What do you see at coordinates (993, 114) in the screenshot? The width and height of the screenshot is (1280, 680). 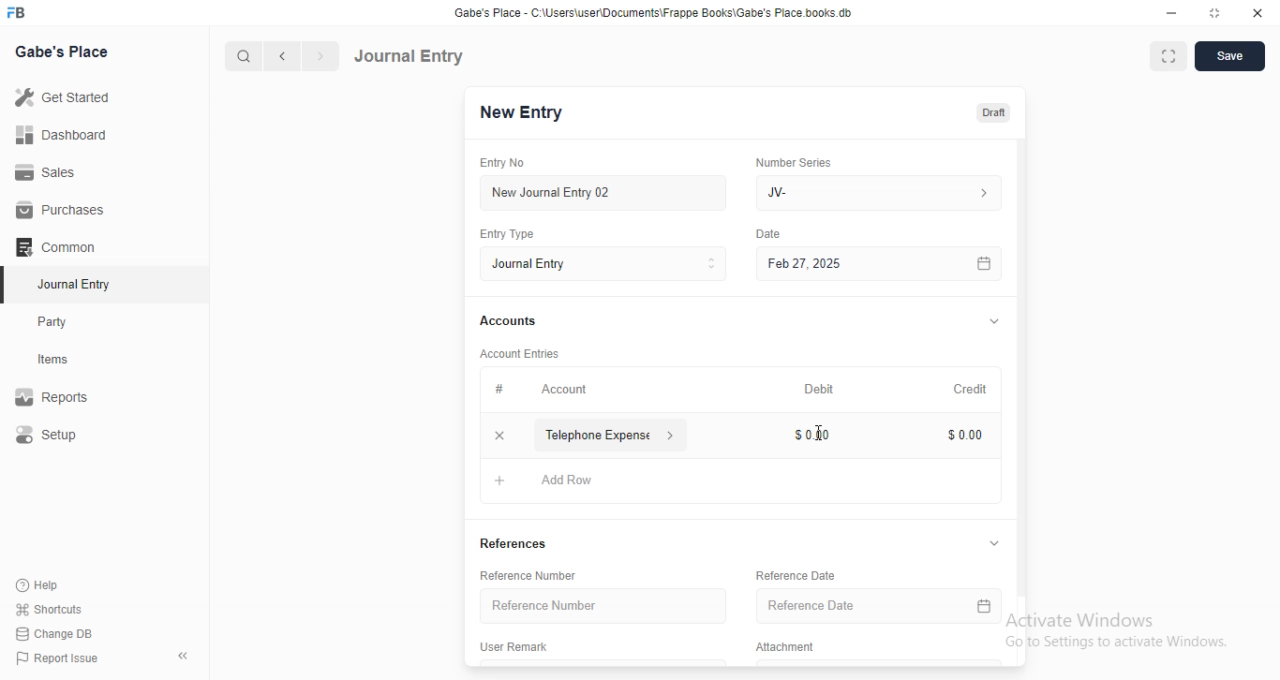 I see `Draft` at bounding box center [993, 114].